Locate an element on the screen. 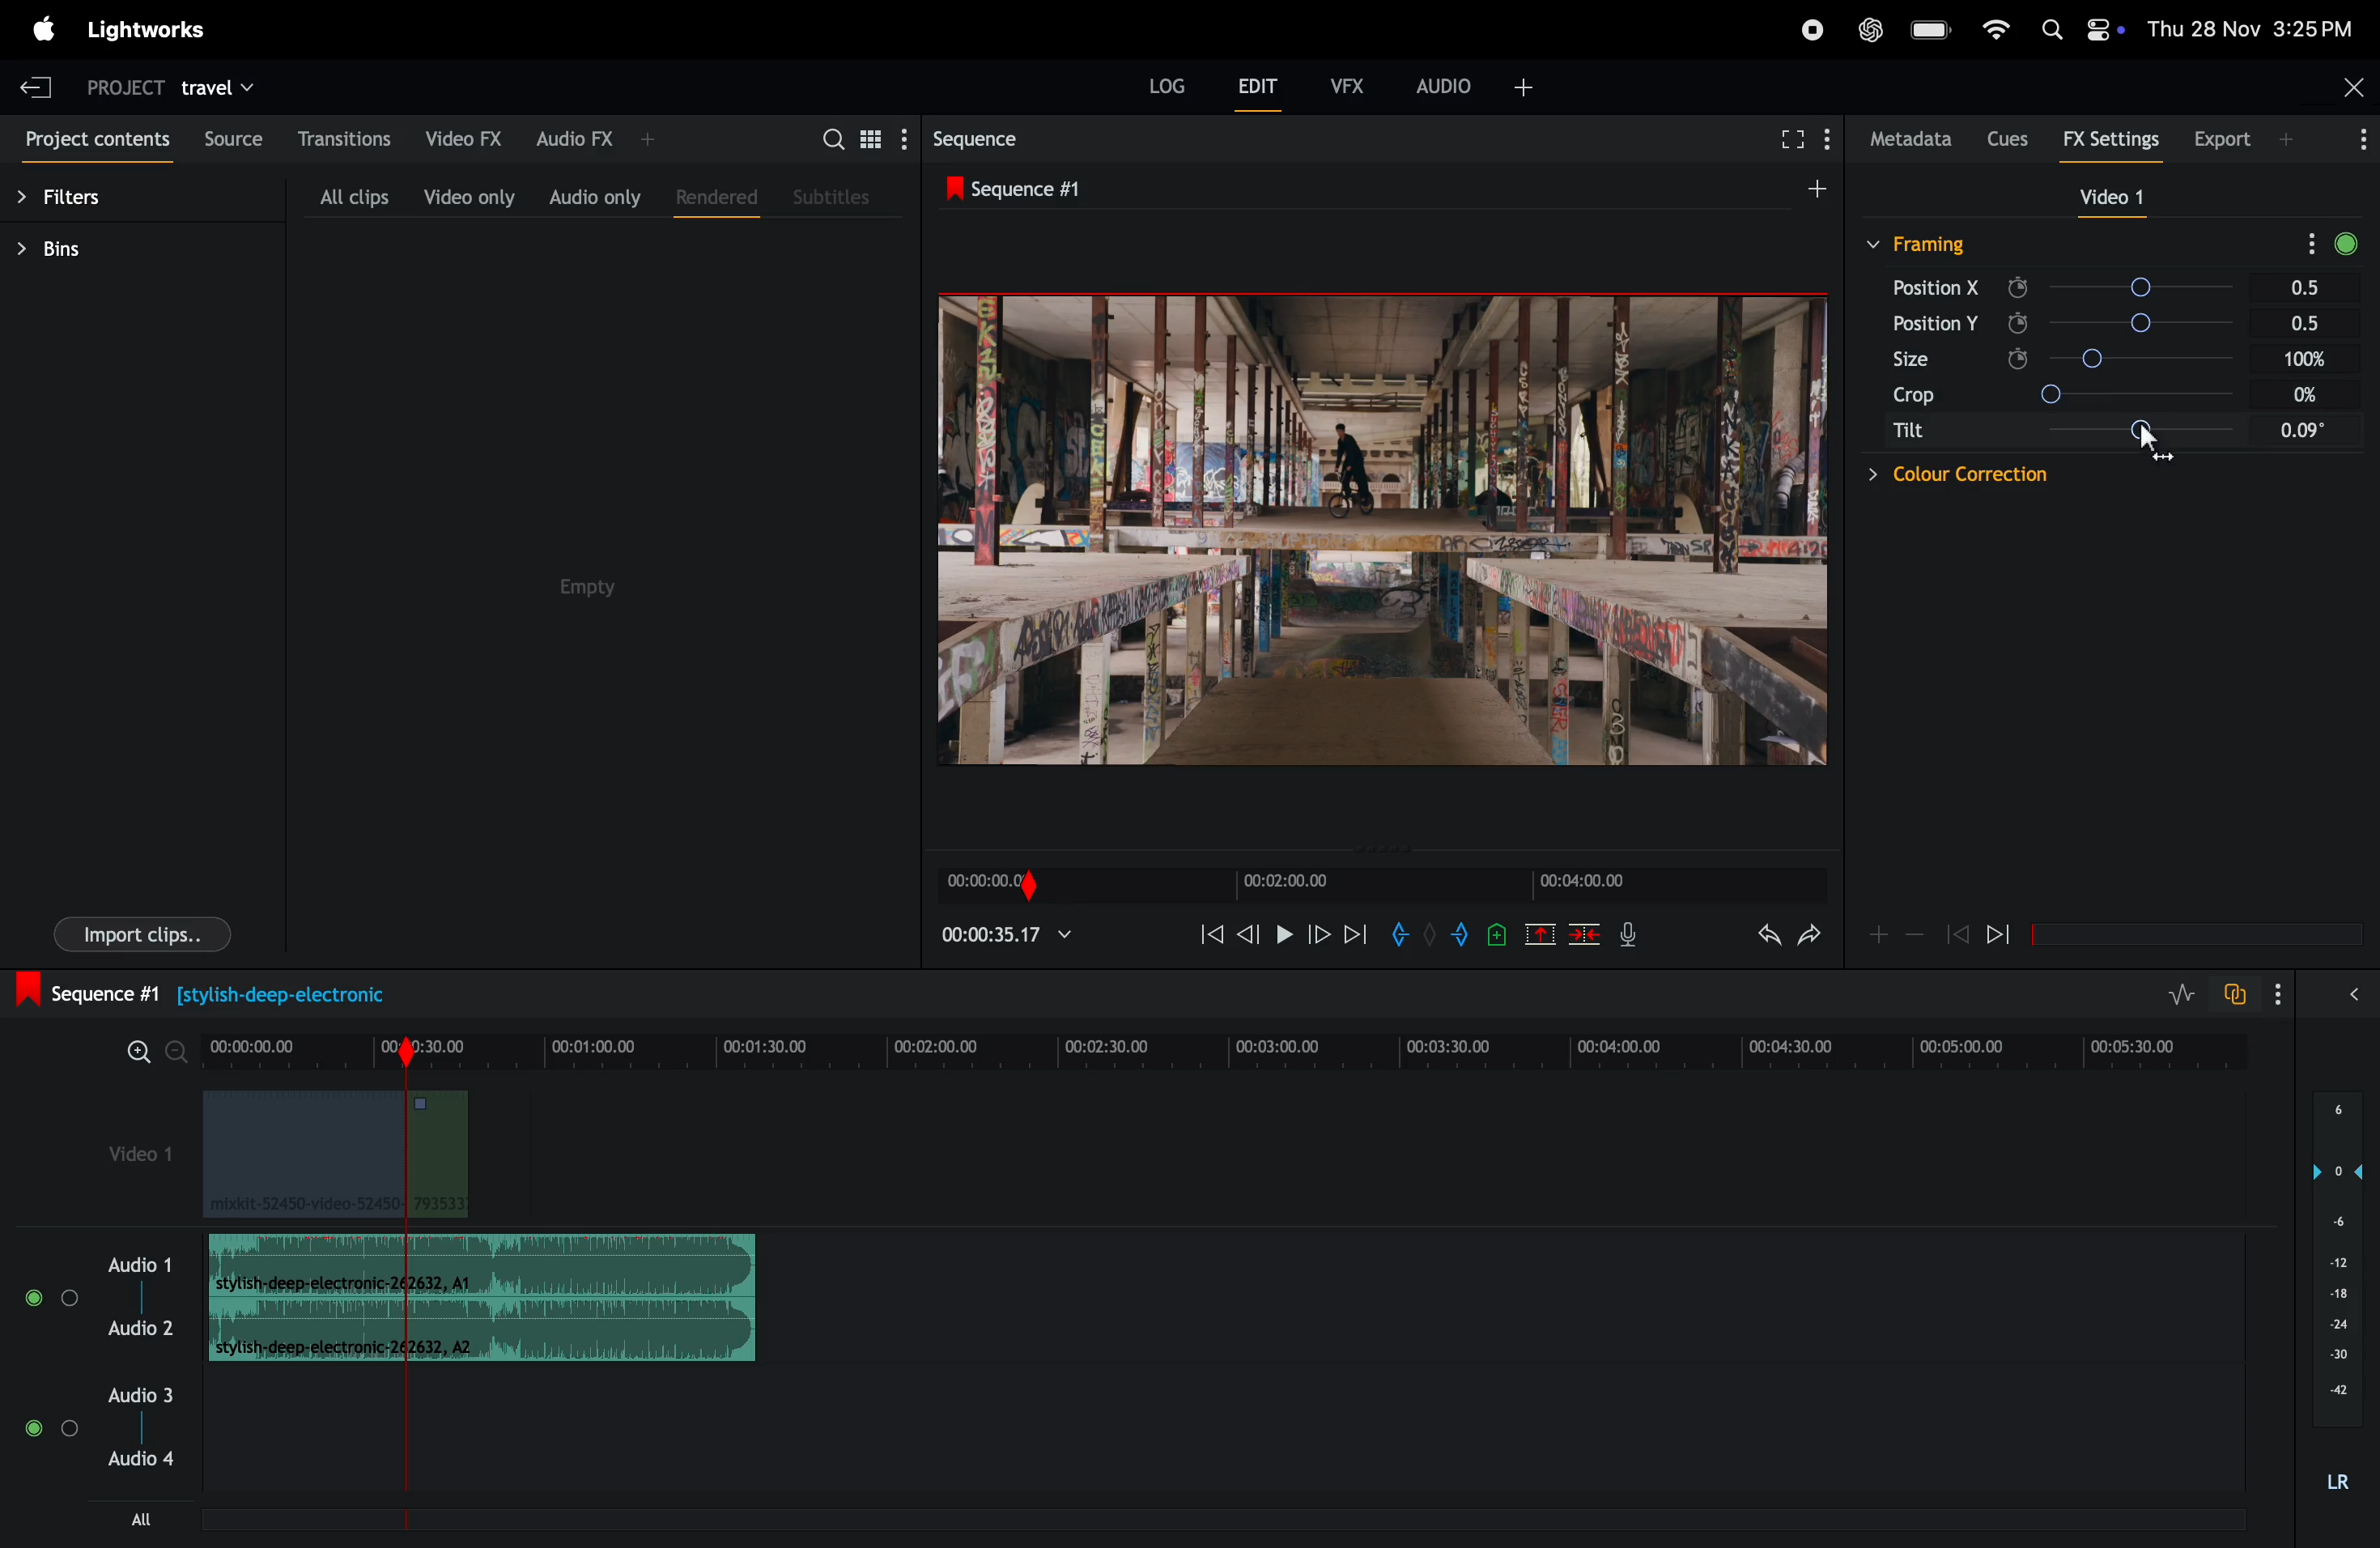 This screenshot has height=1548, width=2380. forward is located at coordinates (1356, 938).